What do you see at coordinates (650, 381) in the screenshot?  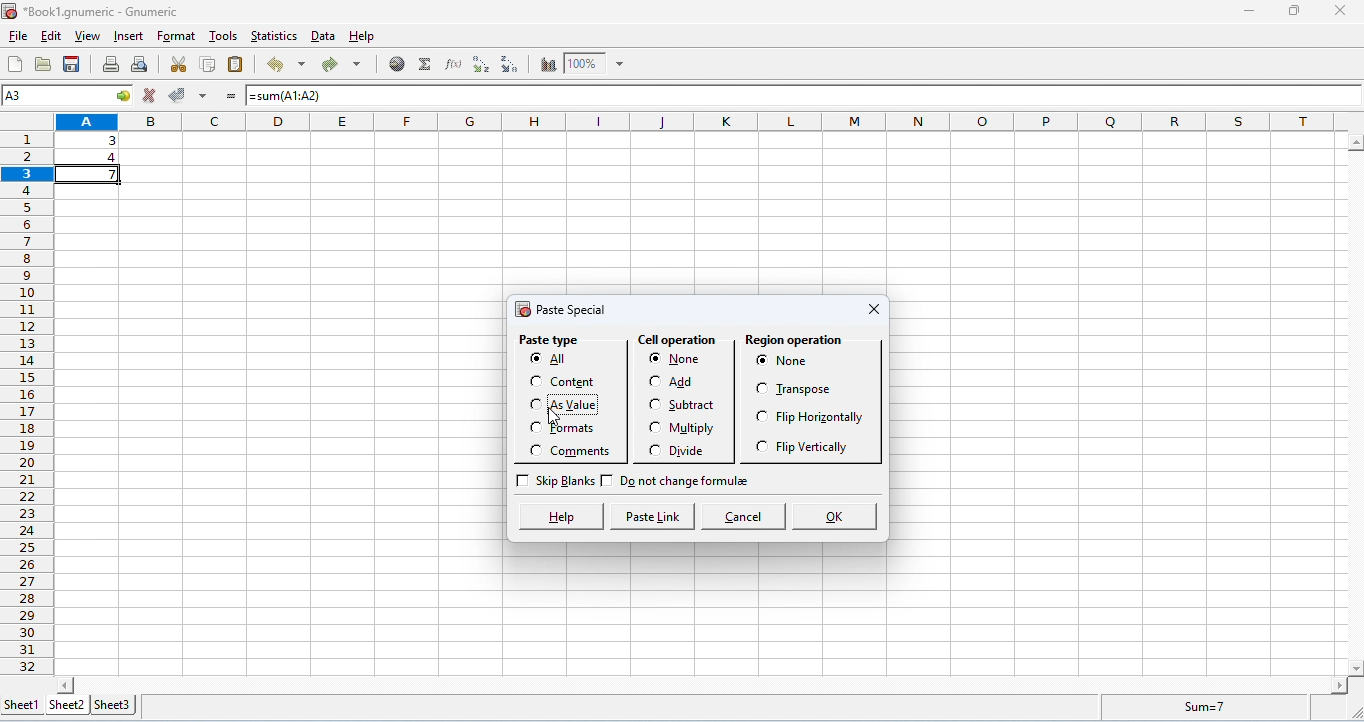 I see `Checkbox` at bounding box center [650, 381].